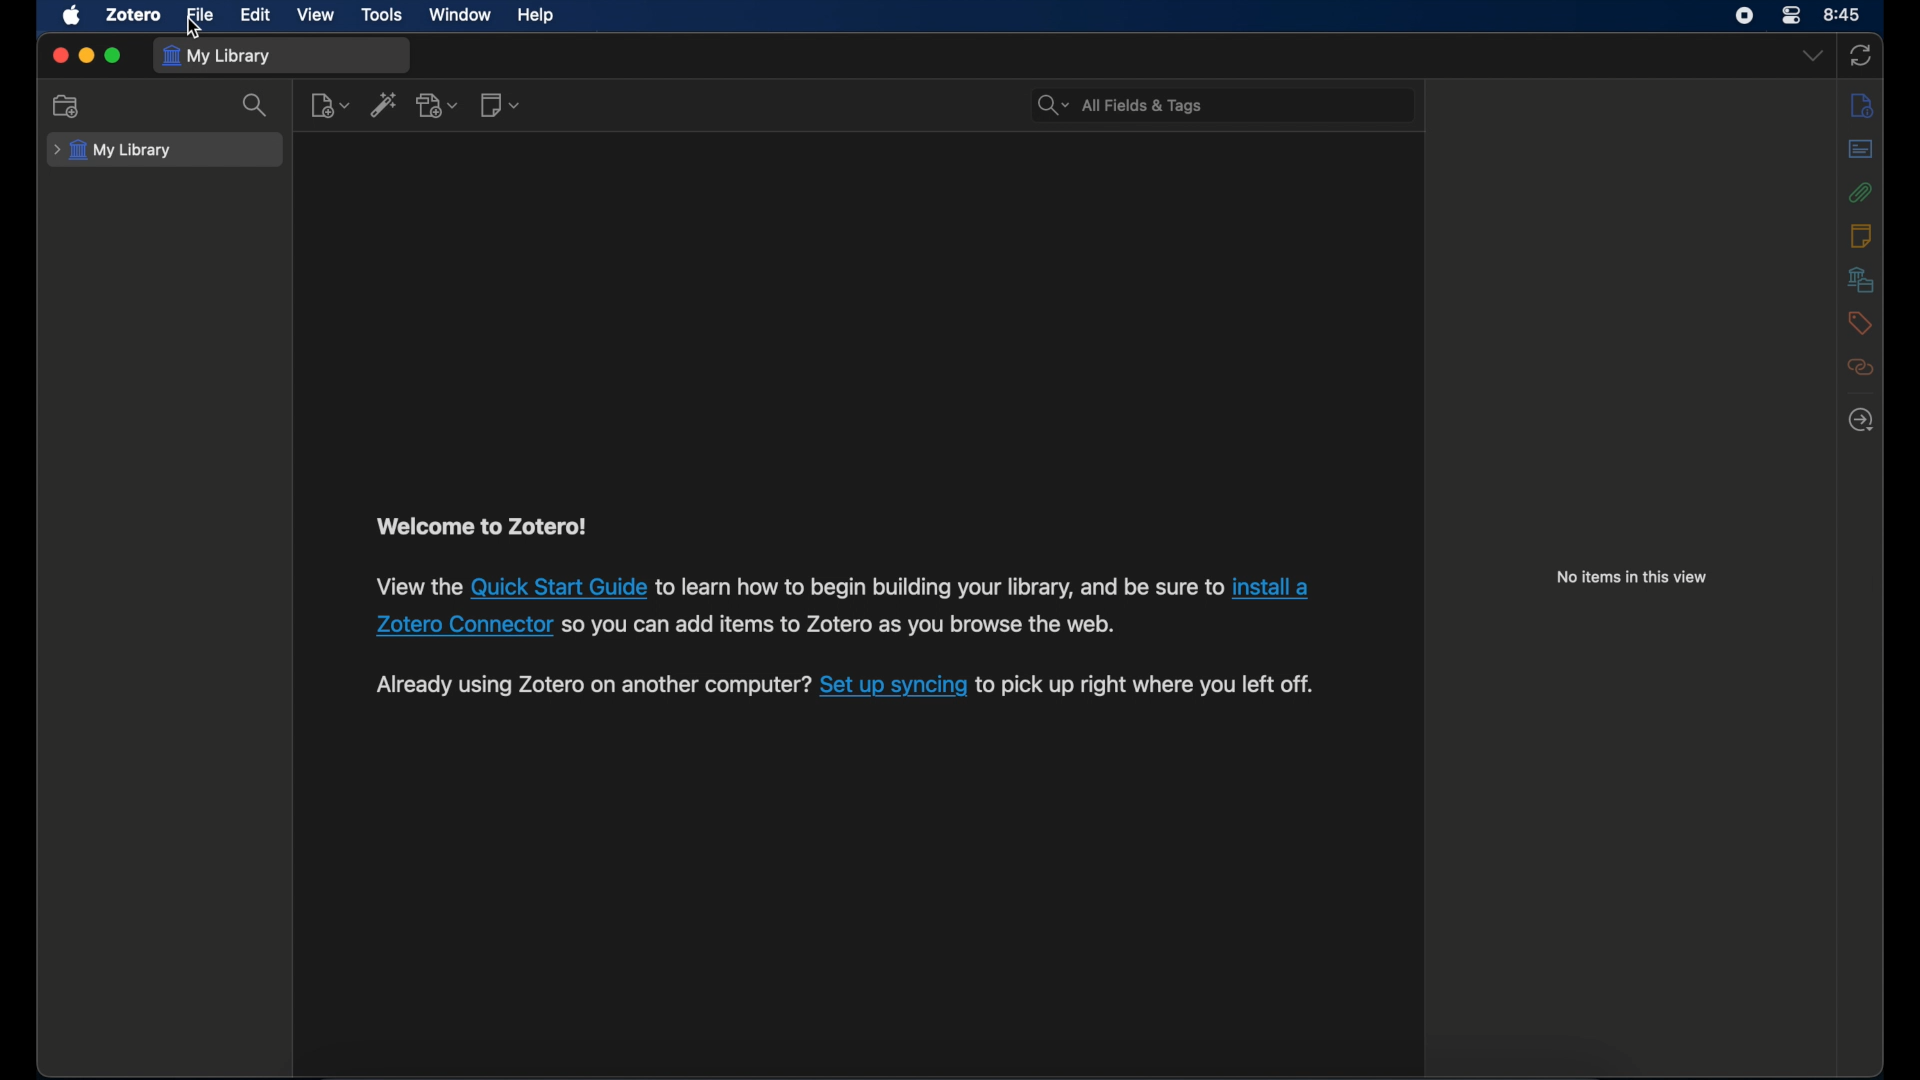  Describe the element at coordinates (1633, 576) in the screenshot. I see `no items in this view` at that location.